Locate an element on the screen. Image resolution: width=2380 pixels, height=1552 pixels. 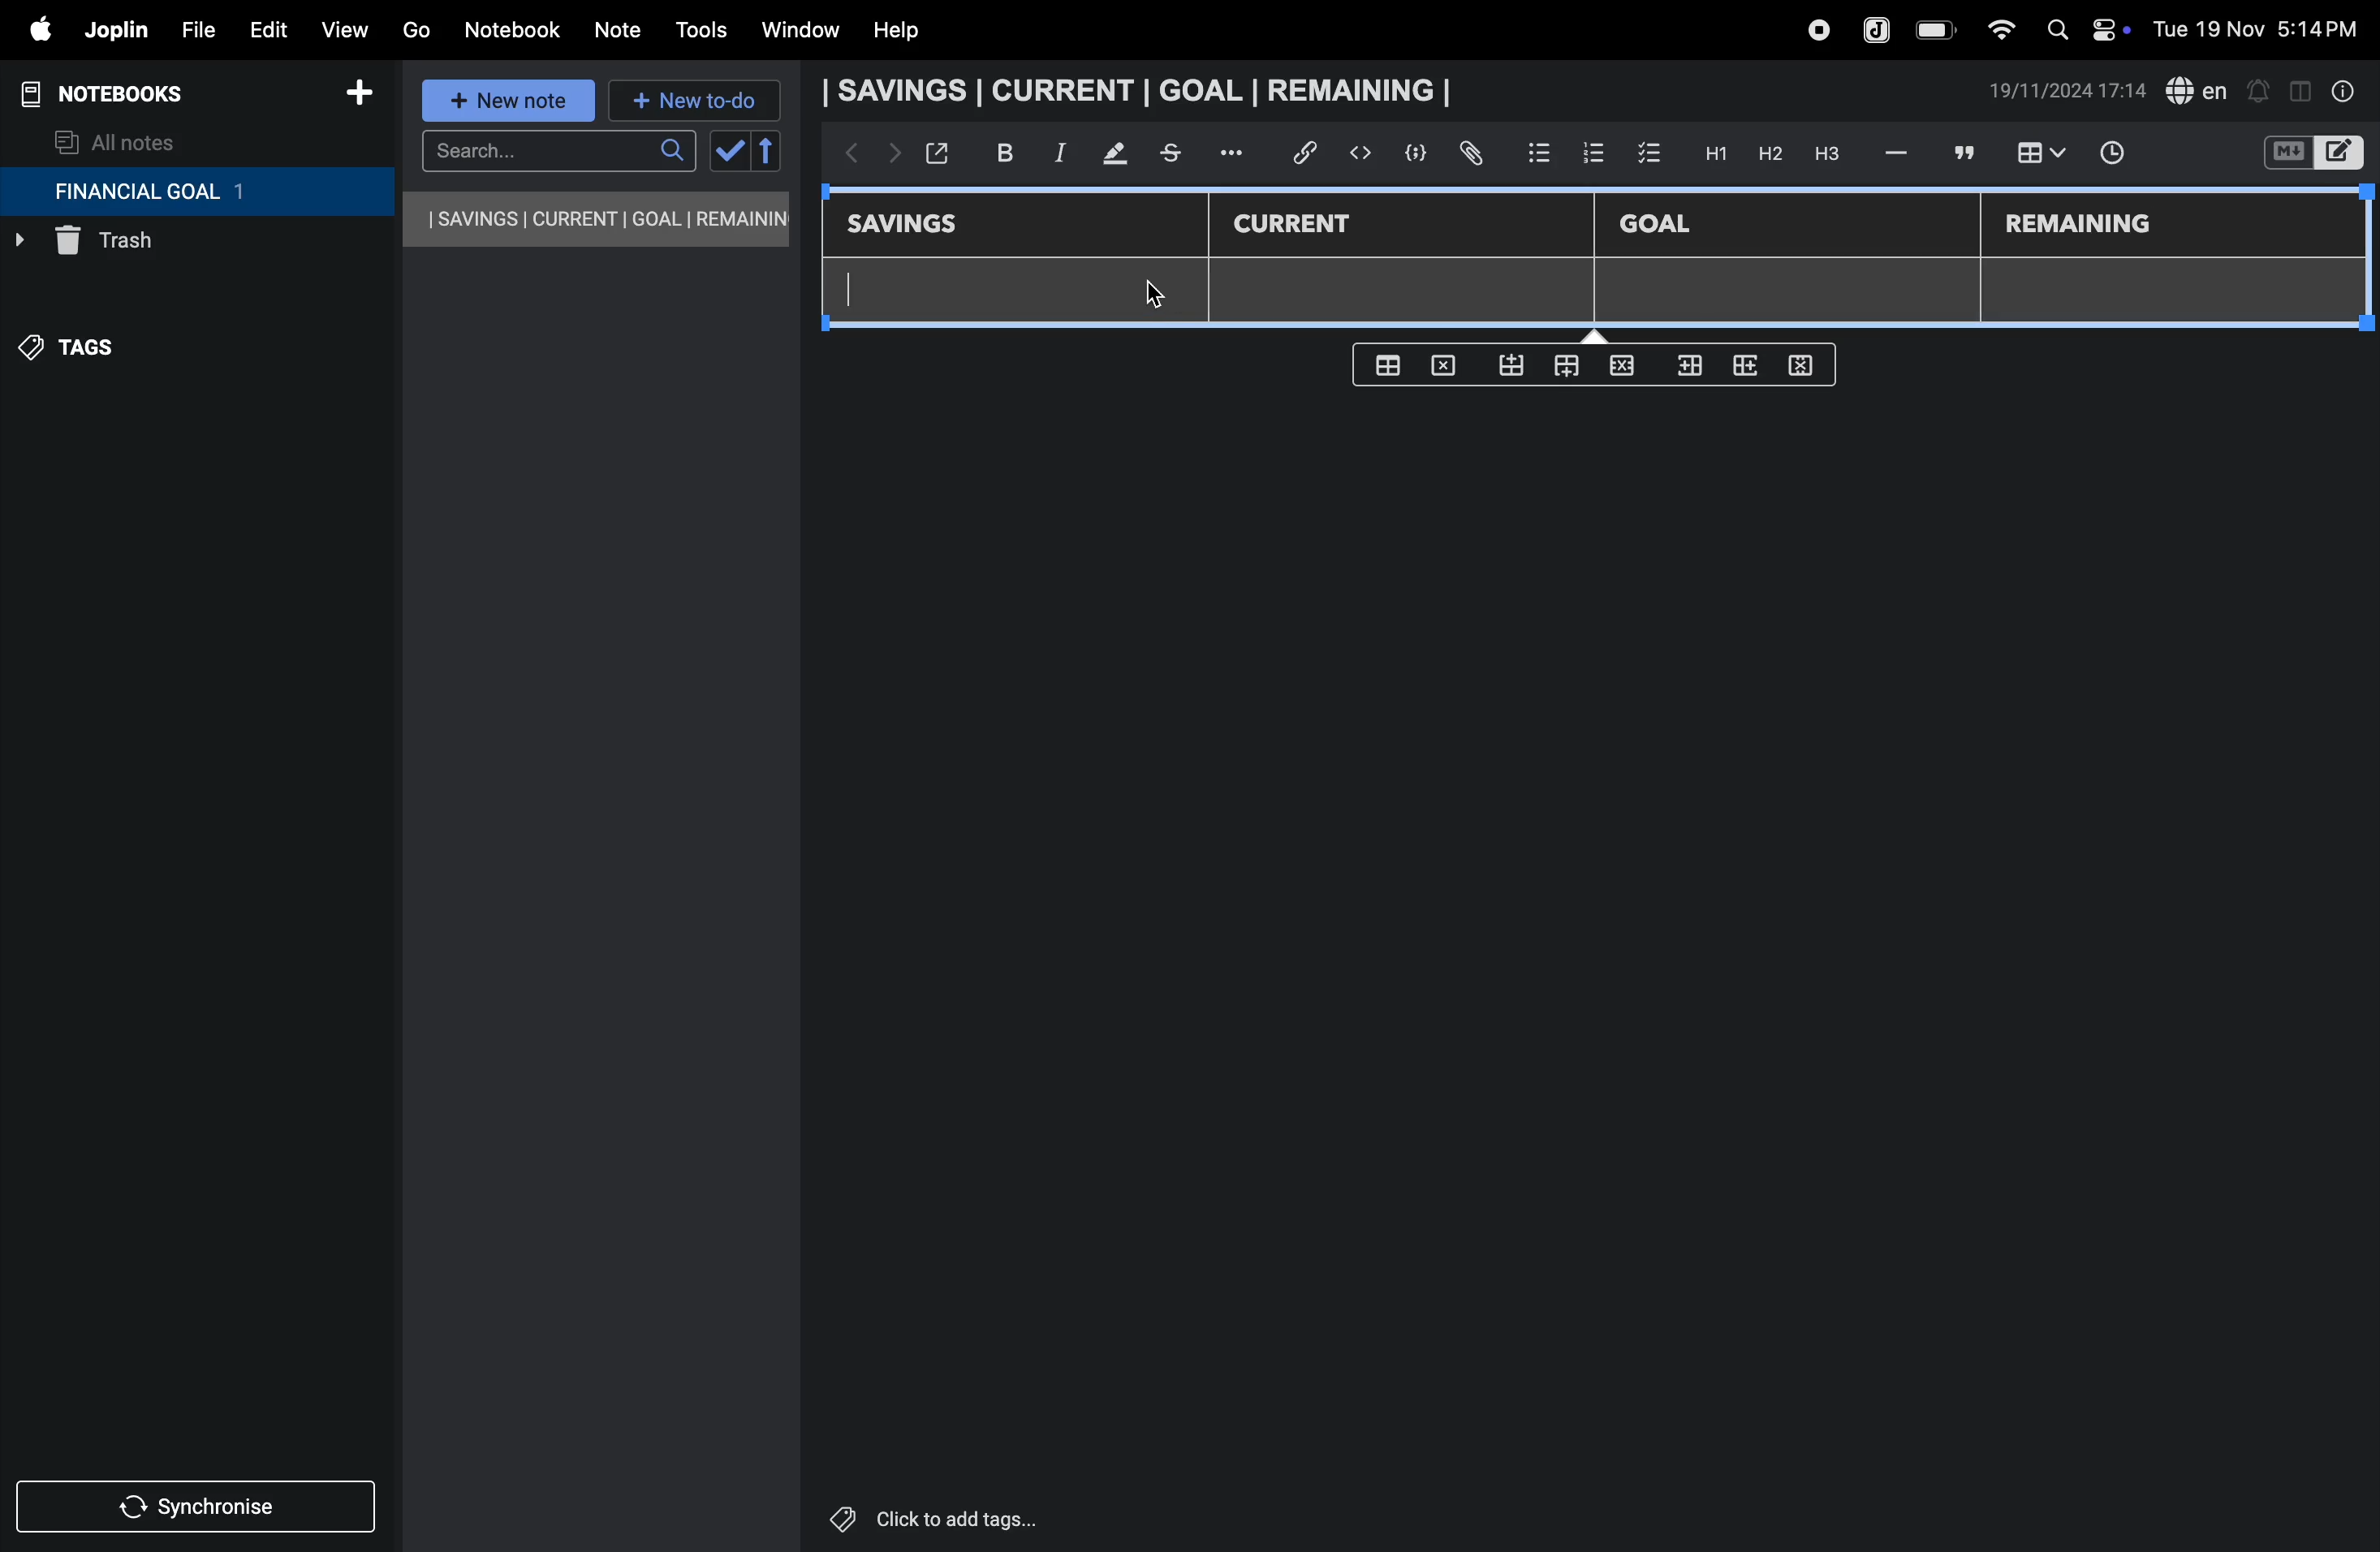
bold is located at coordinates (994, 152).